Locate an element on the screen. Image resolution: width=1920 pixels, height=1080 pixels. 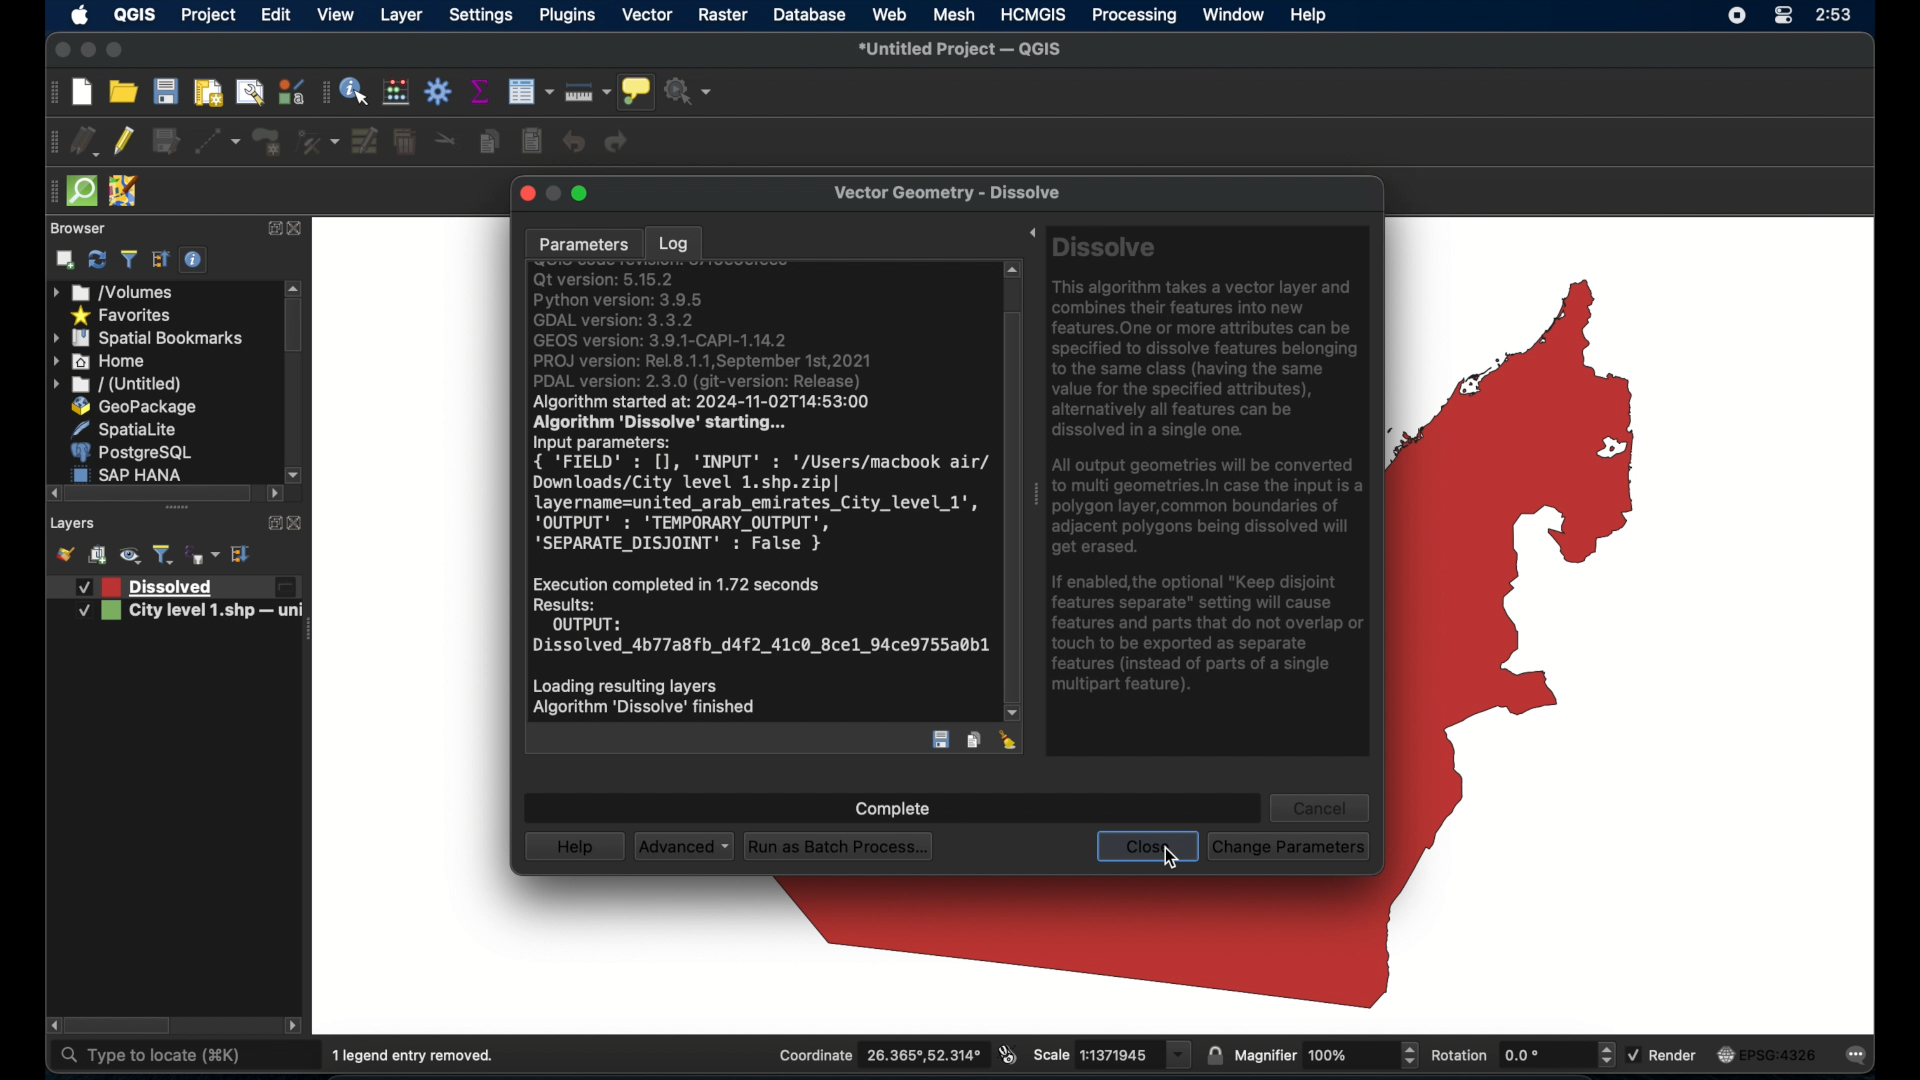
current crs is located at coordinates (1766, 1053).